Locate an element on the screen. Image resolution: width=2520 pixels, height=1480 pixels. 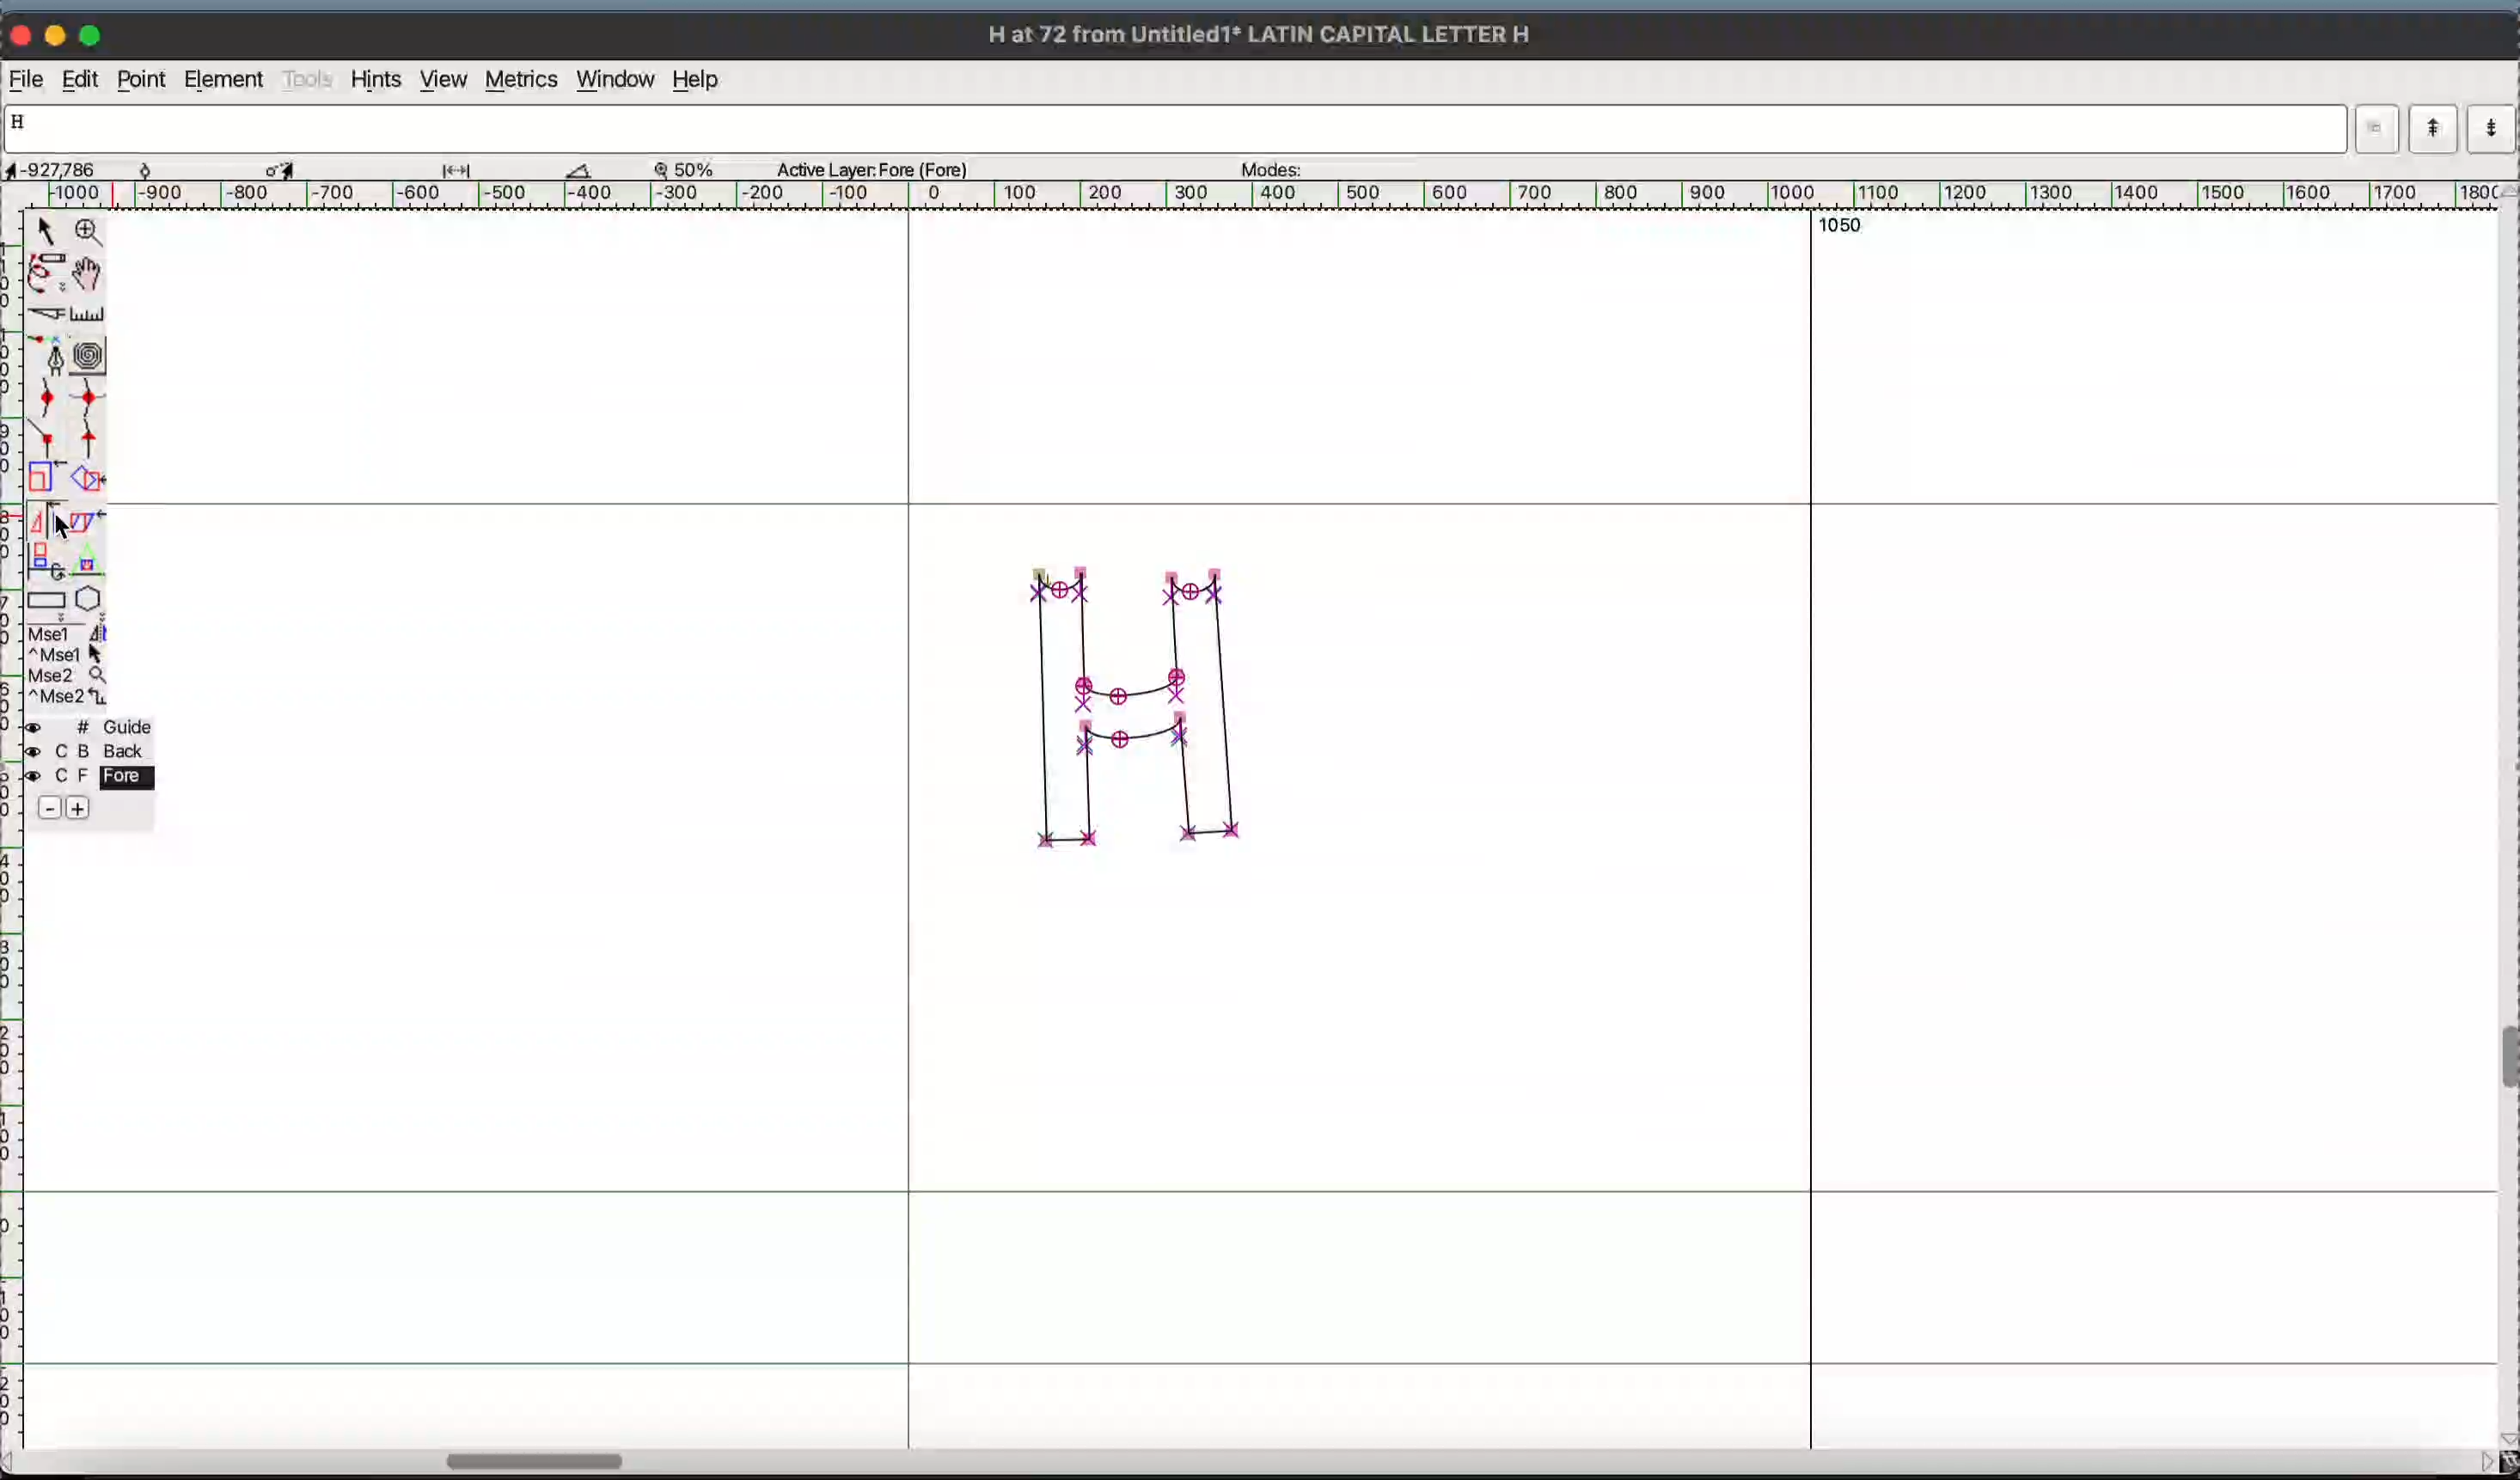
scale is located at coordinates (45, 477).